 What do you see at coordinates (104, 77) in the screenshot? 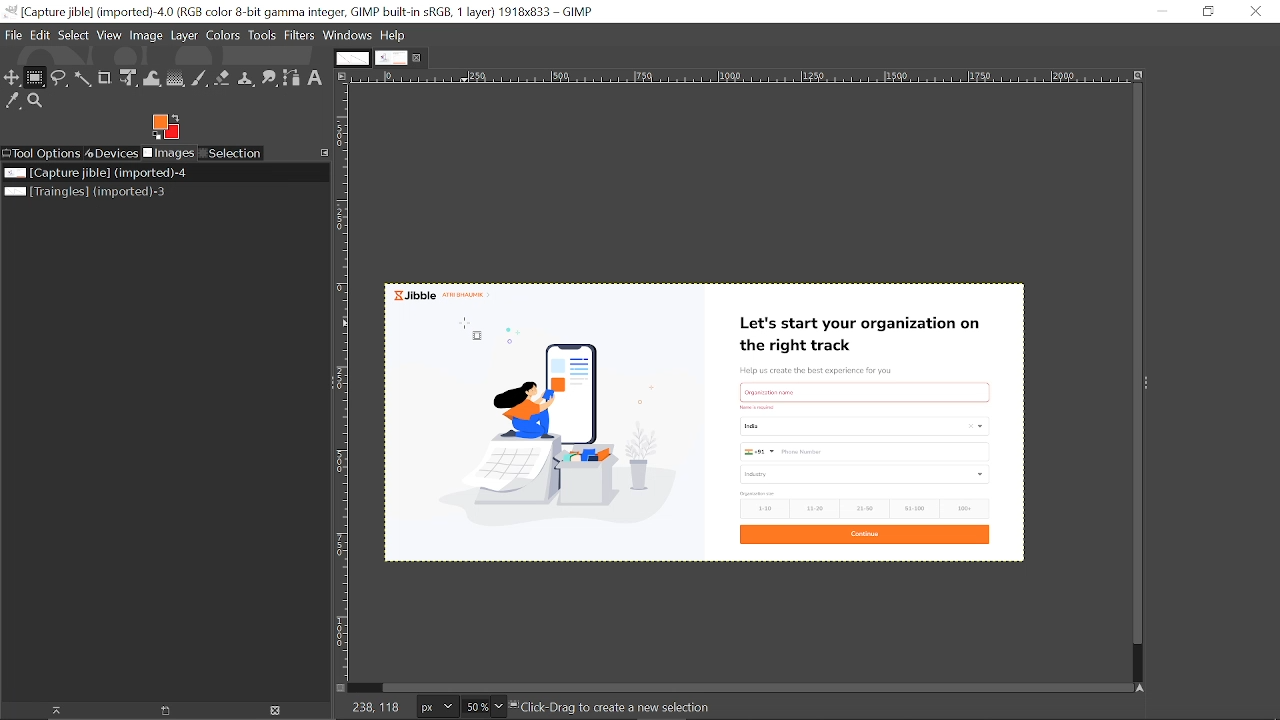
I see `Crop tool` at bounding box center [104, 77].